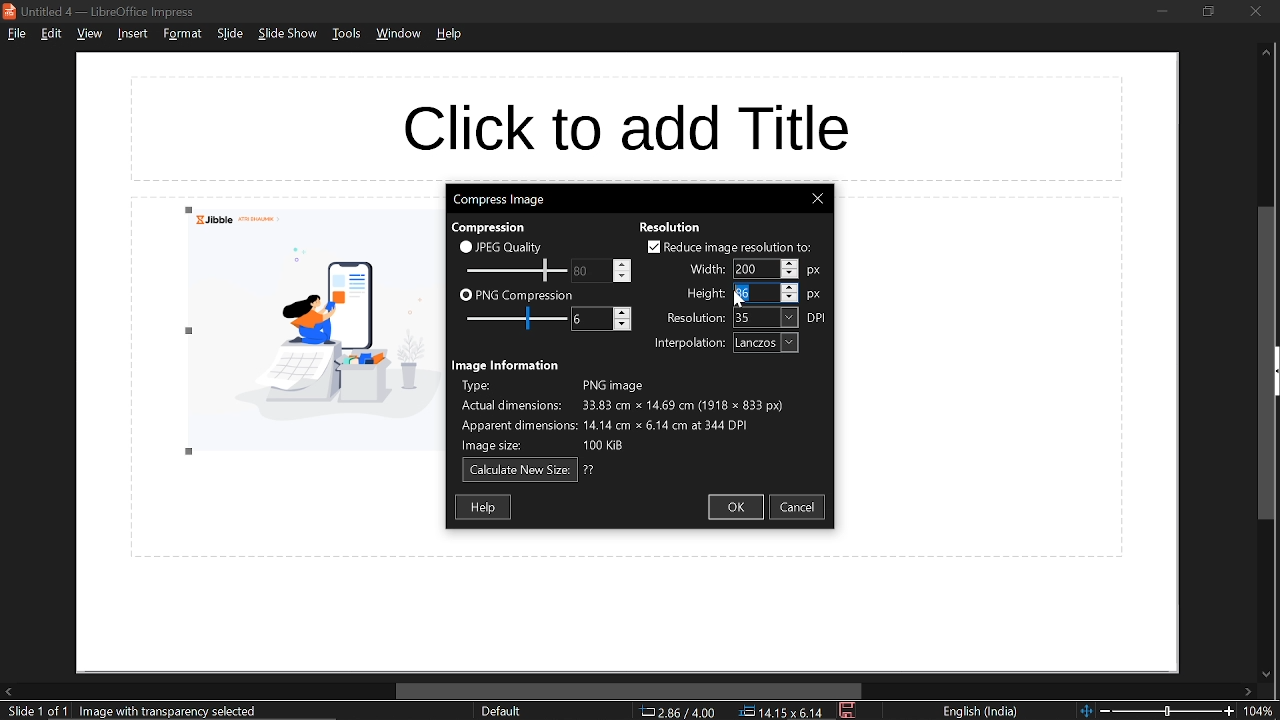  What do you see at coordinates (89, 35) in the screenshot?
I see `view` at bounding box center [89, 35].